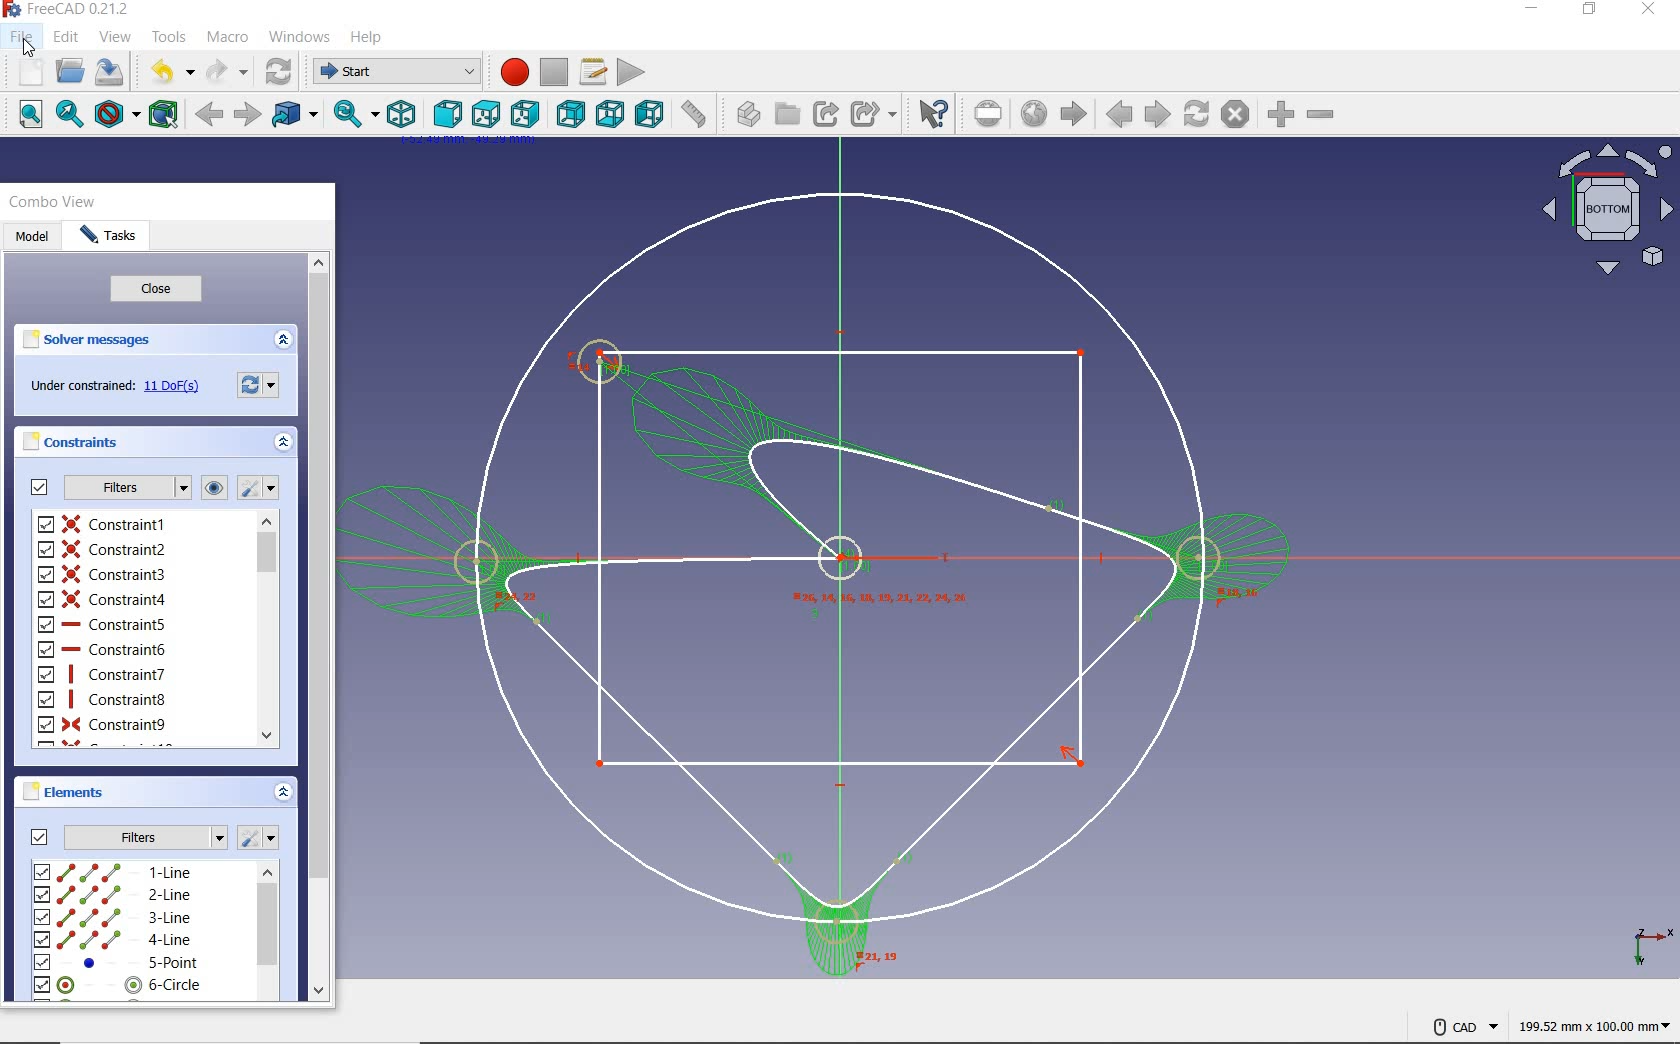 The image size is (1680, 1044). I want to click on create part, so click(743, 113).